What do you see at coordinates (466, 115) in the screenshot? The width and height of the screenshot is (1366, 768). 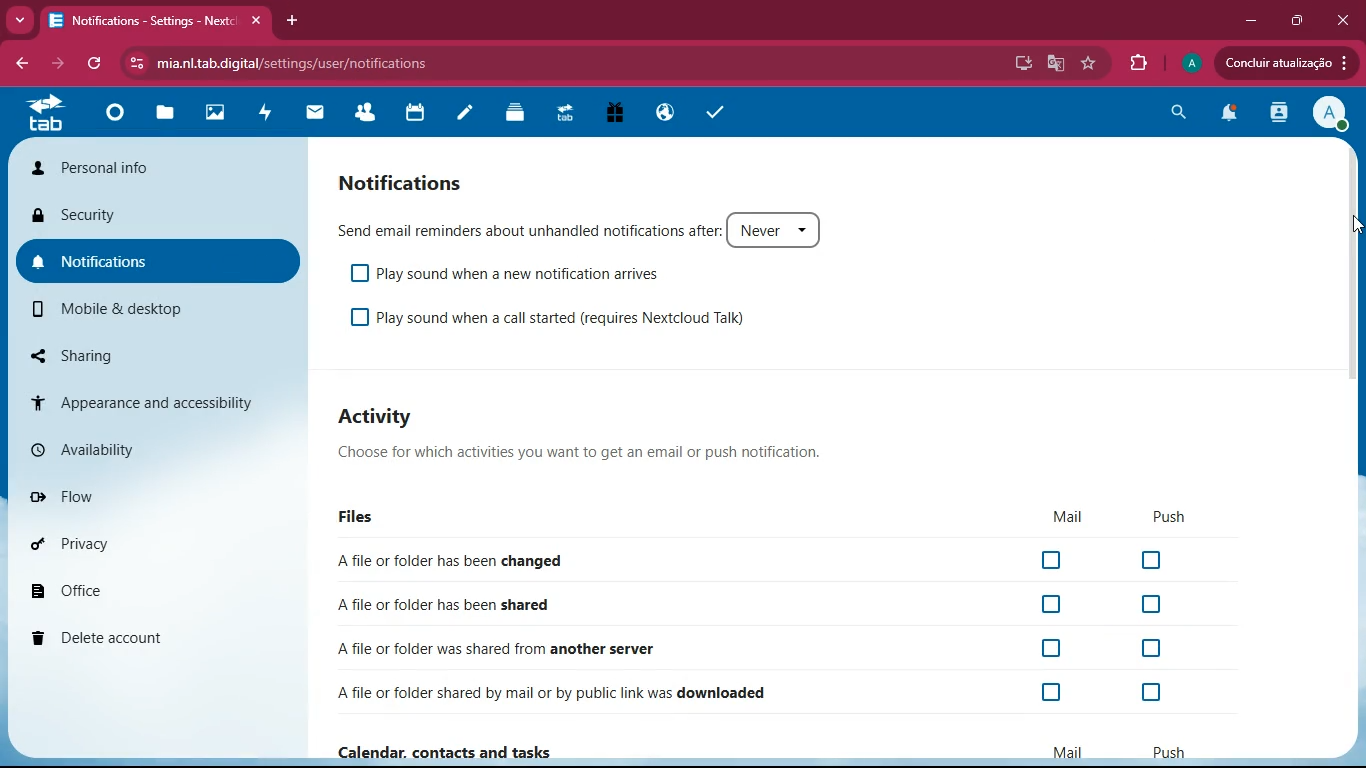 I see `notes` at bounding box center [466, 115].